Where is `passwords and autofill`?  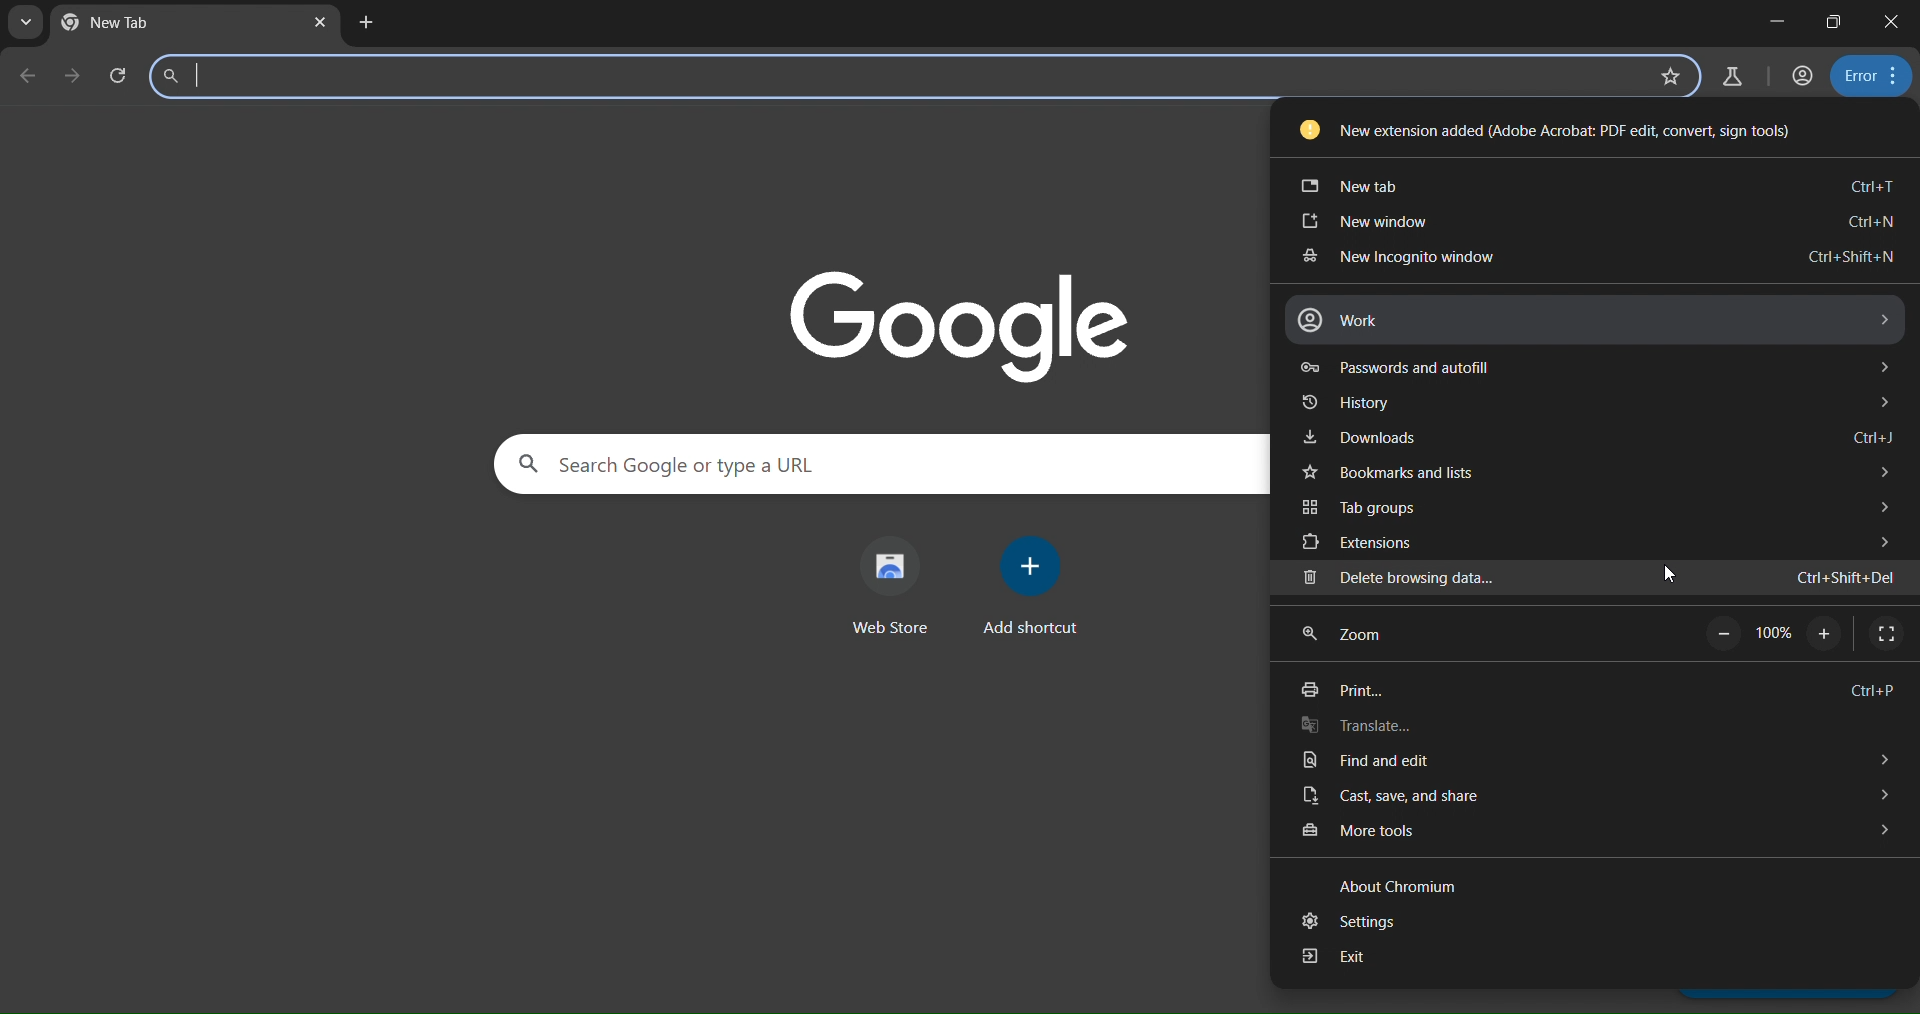
passwords and autofill is located at coordinates (1591, 367).